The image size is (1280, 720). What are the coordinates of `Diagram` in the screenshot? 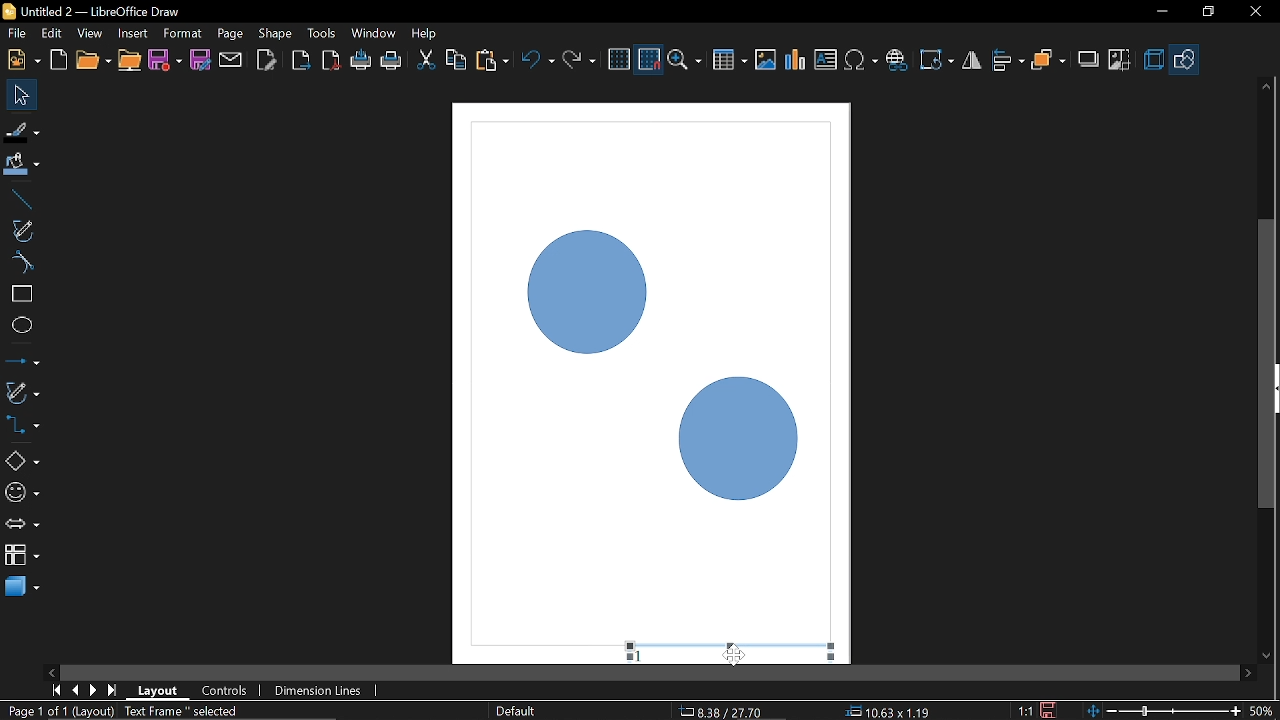 It's located at (654, 361).